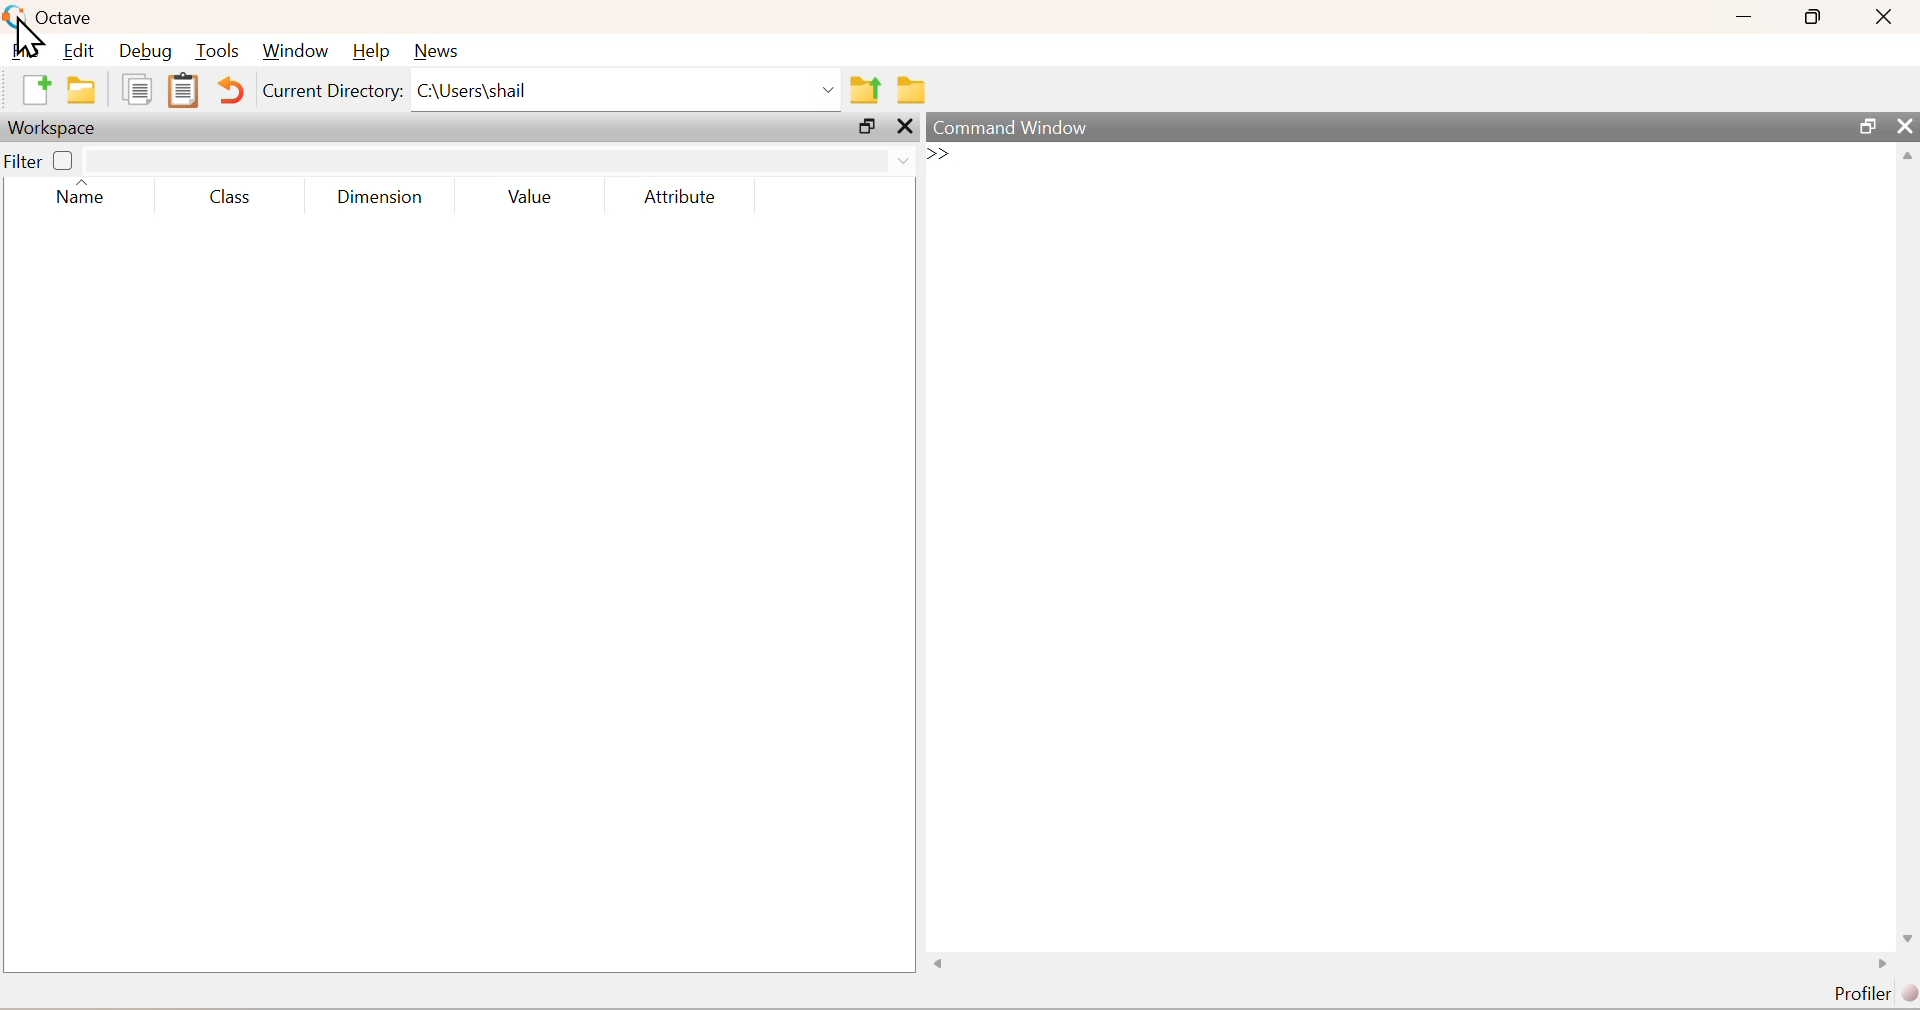 The image size is (1920, 1010). I want to click on Undo, so click(230, 91).